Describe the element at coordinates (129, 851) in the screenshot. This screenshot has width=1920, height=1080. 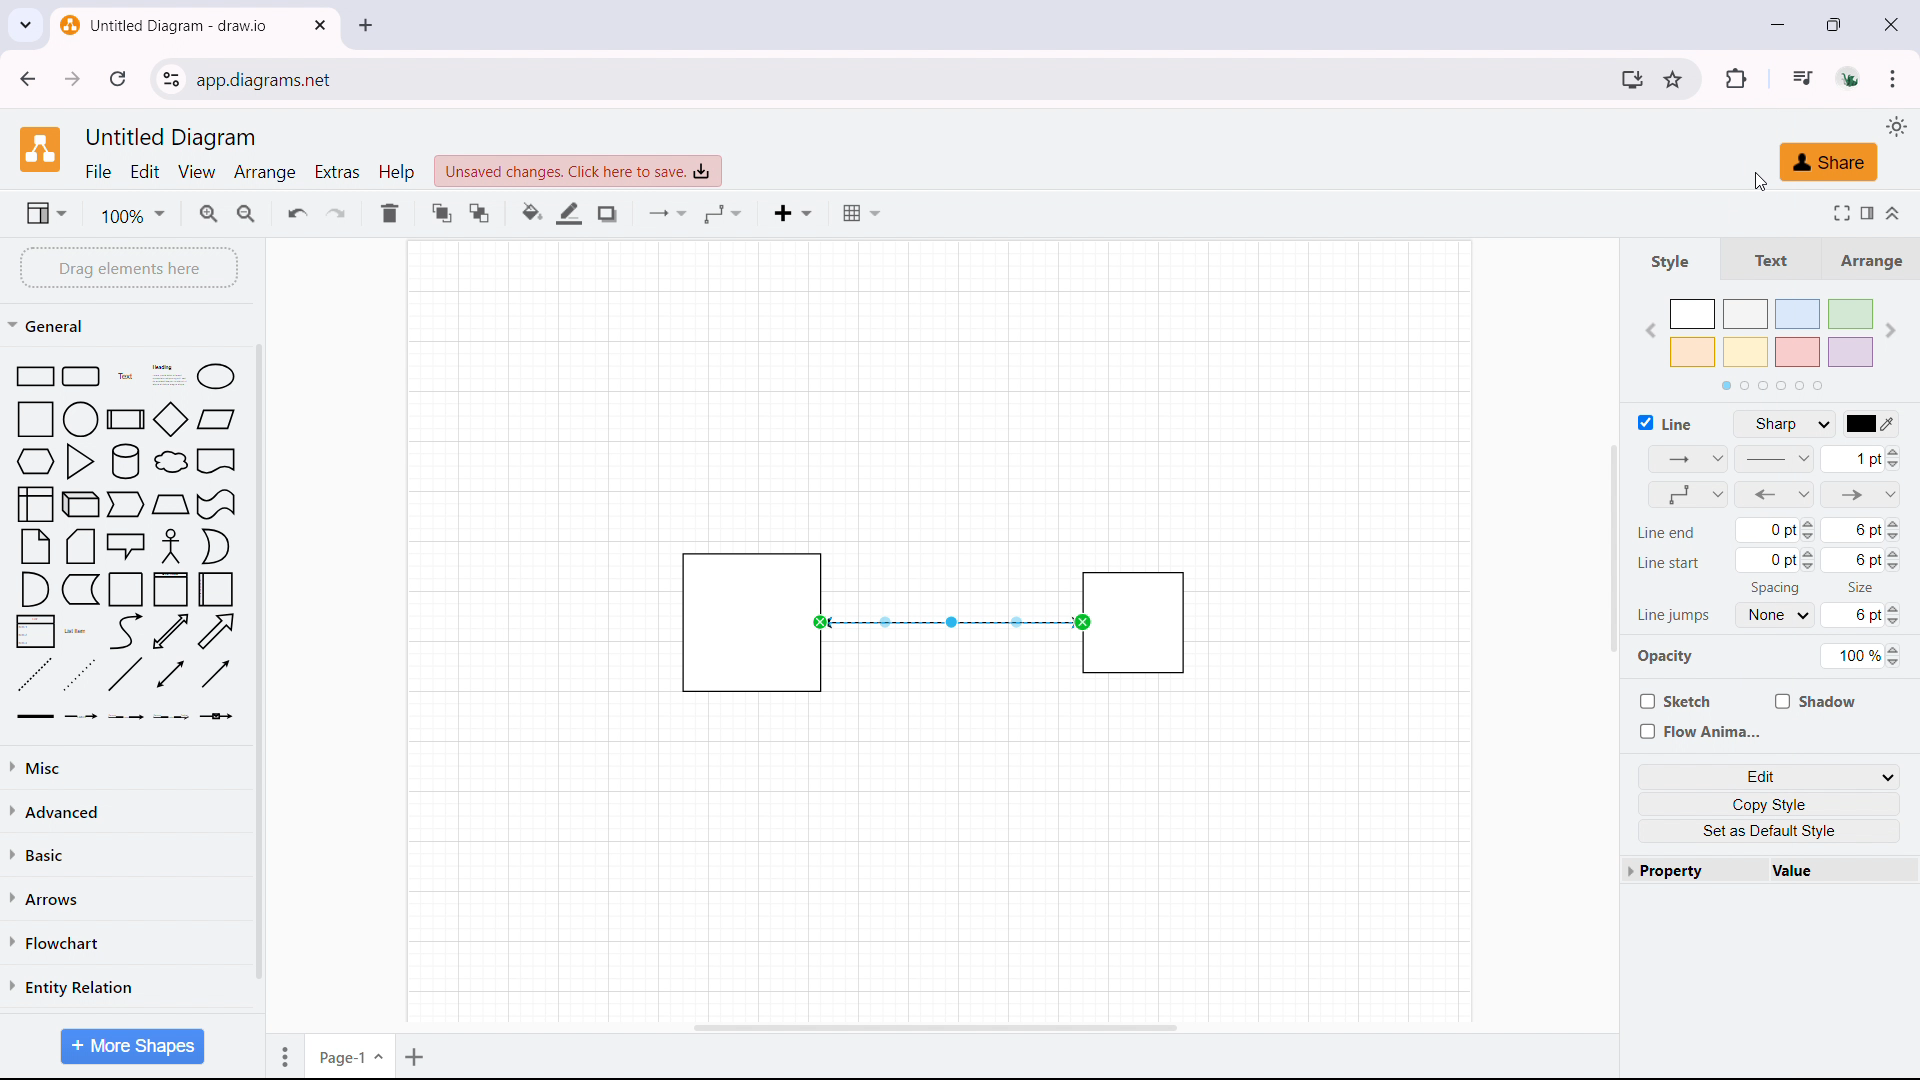
I see `basic` at that location.